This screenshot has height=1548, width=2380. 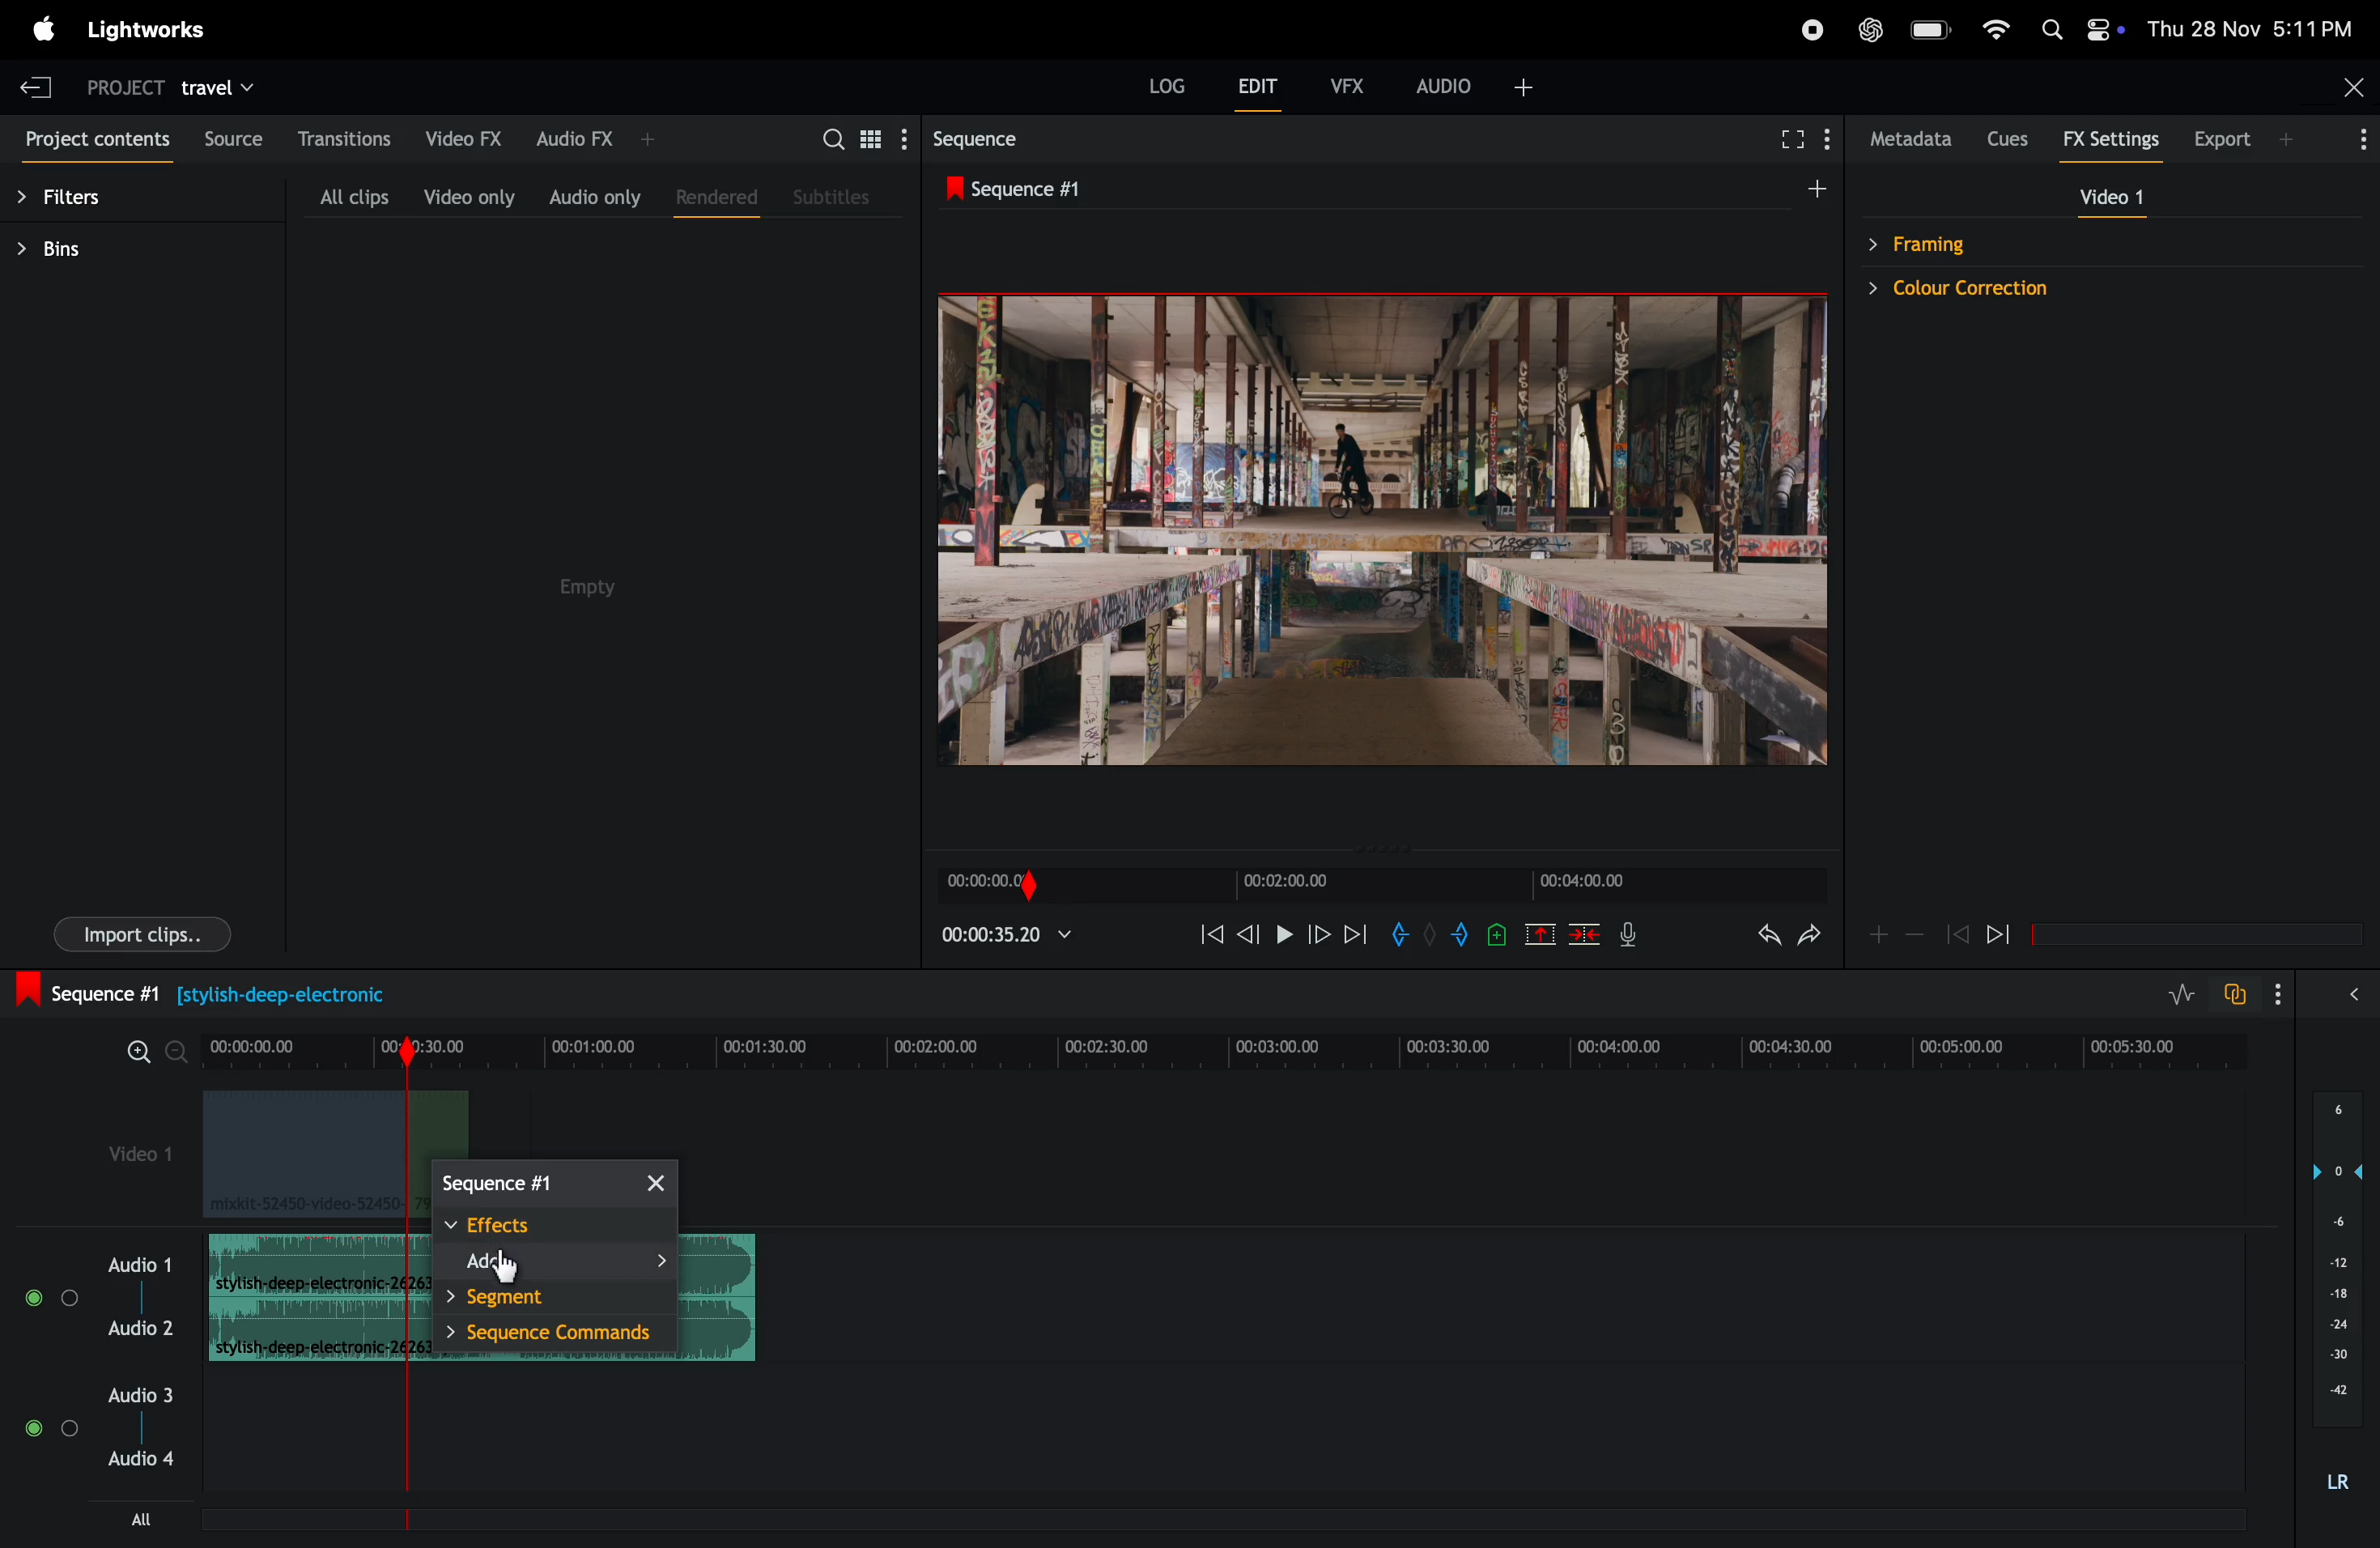 I want to click on All, so click(x=158, y=1519).